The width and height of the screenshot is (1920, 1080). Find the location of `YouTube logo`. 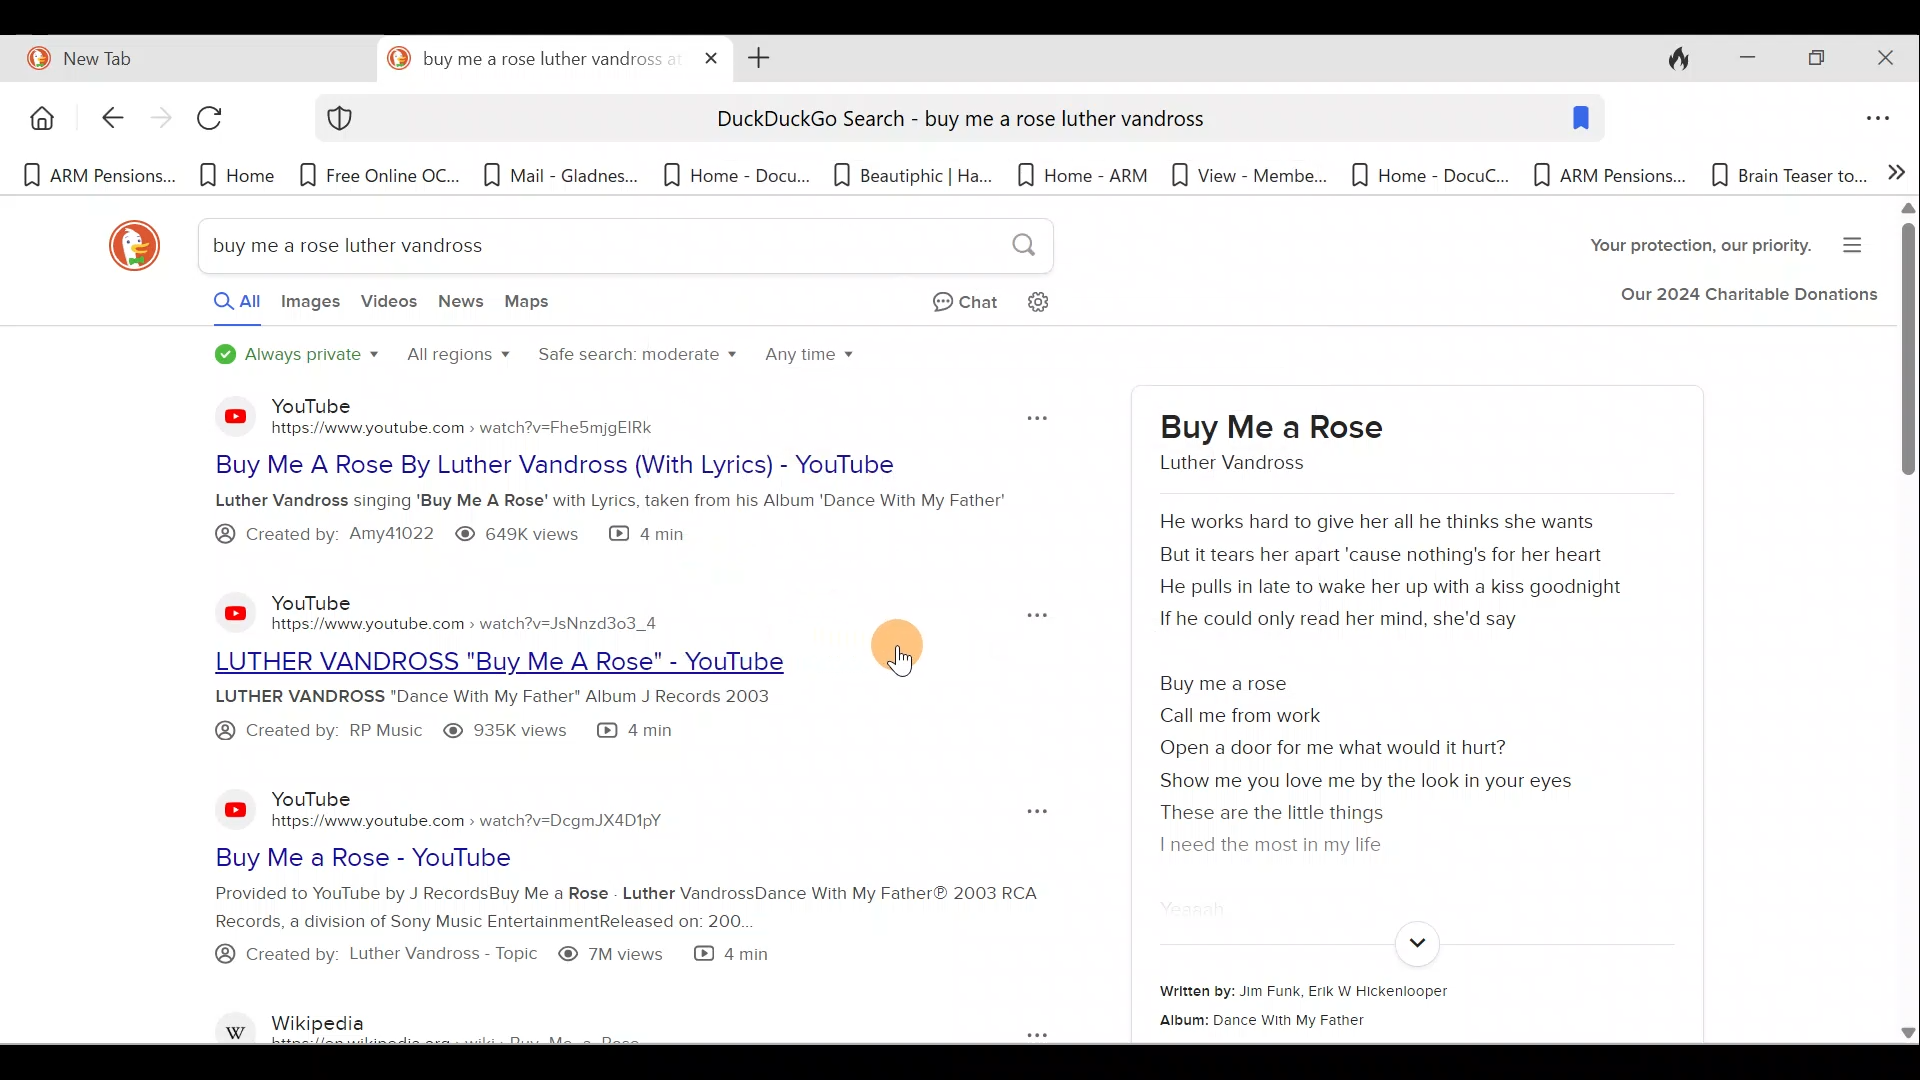

YouTube logo is located at coordinates (236, 808).